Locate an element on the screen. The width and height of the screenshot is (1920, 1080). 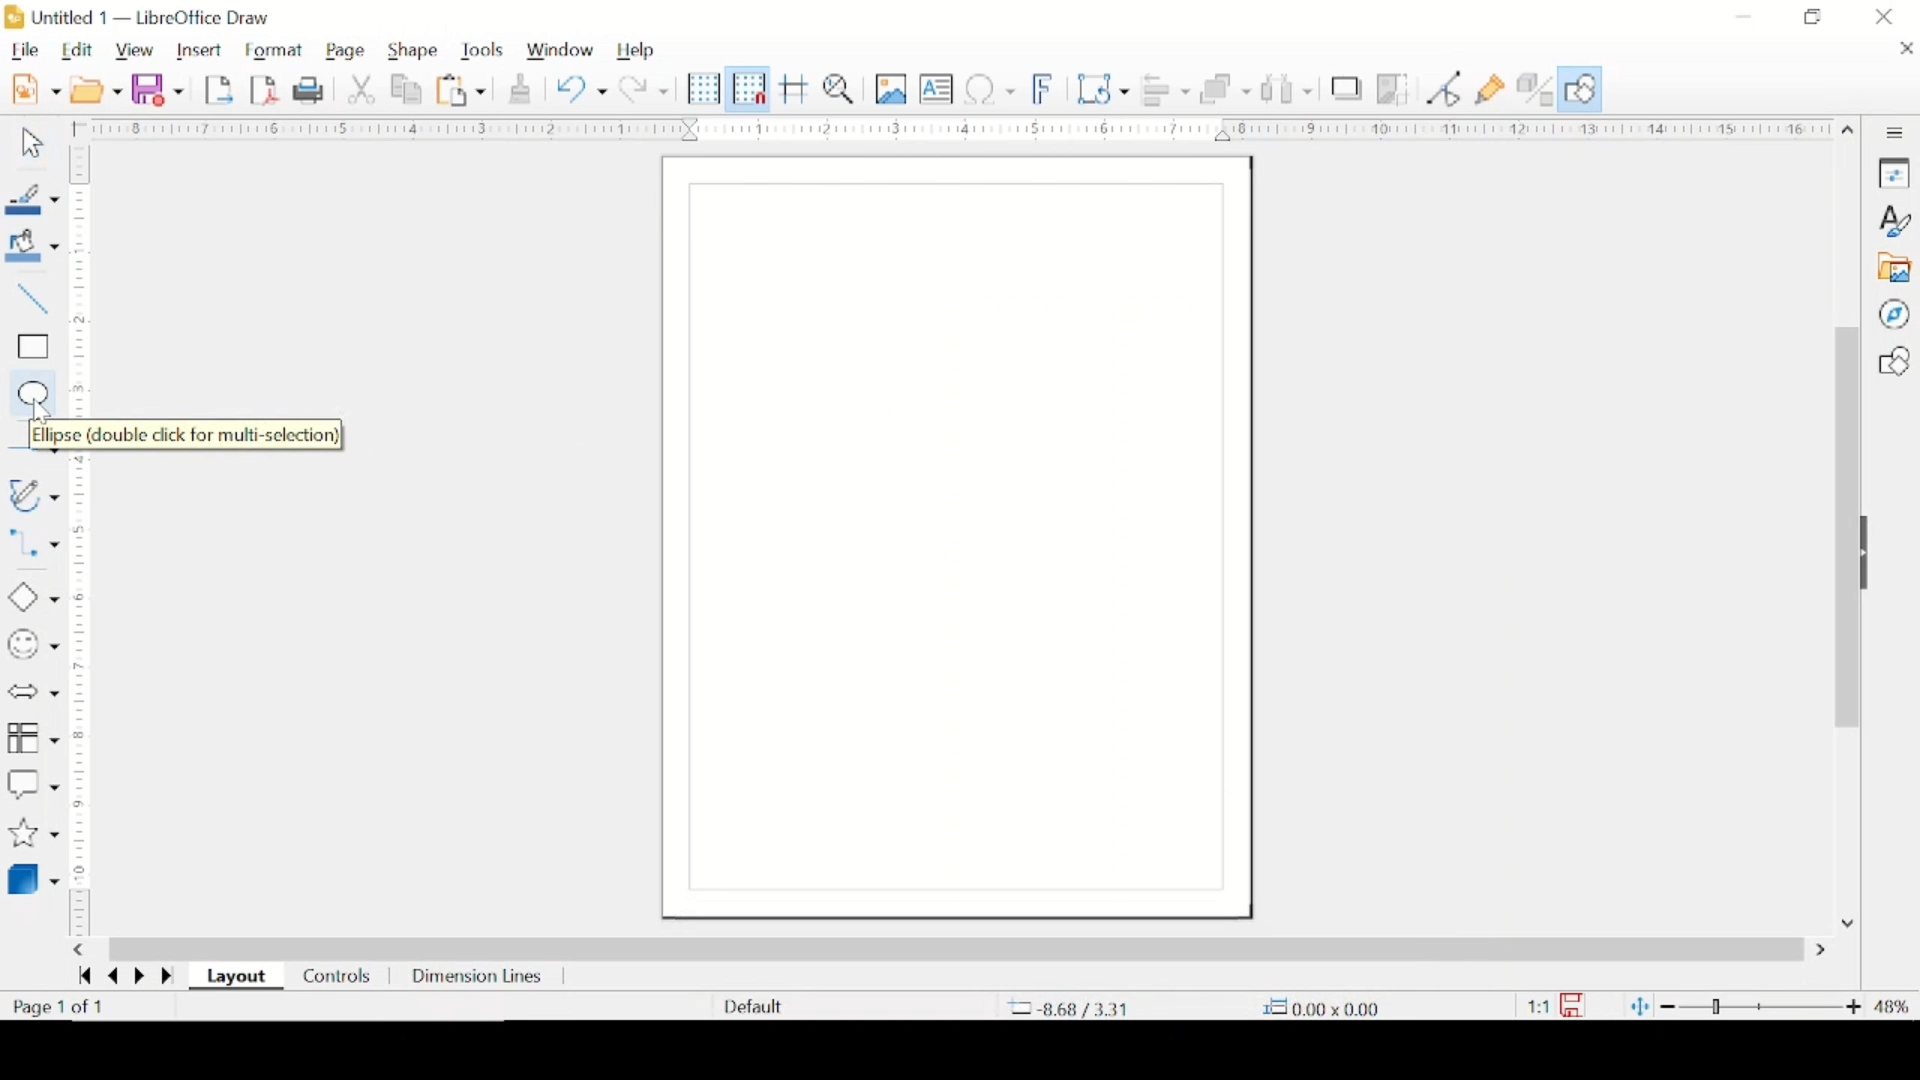
undo is located at coordinates (581, 88).